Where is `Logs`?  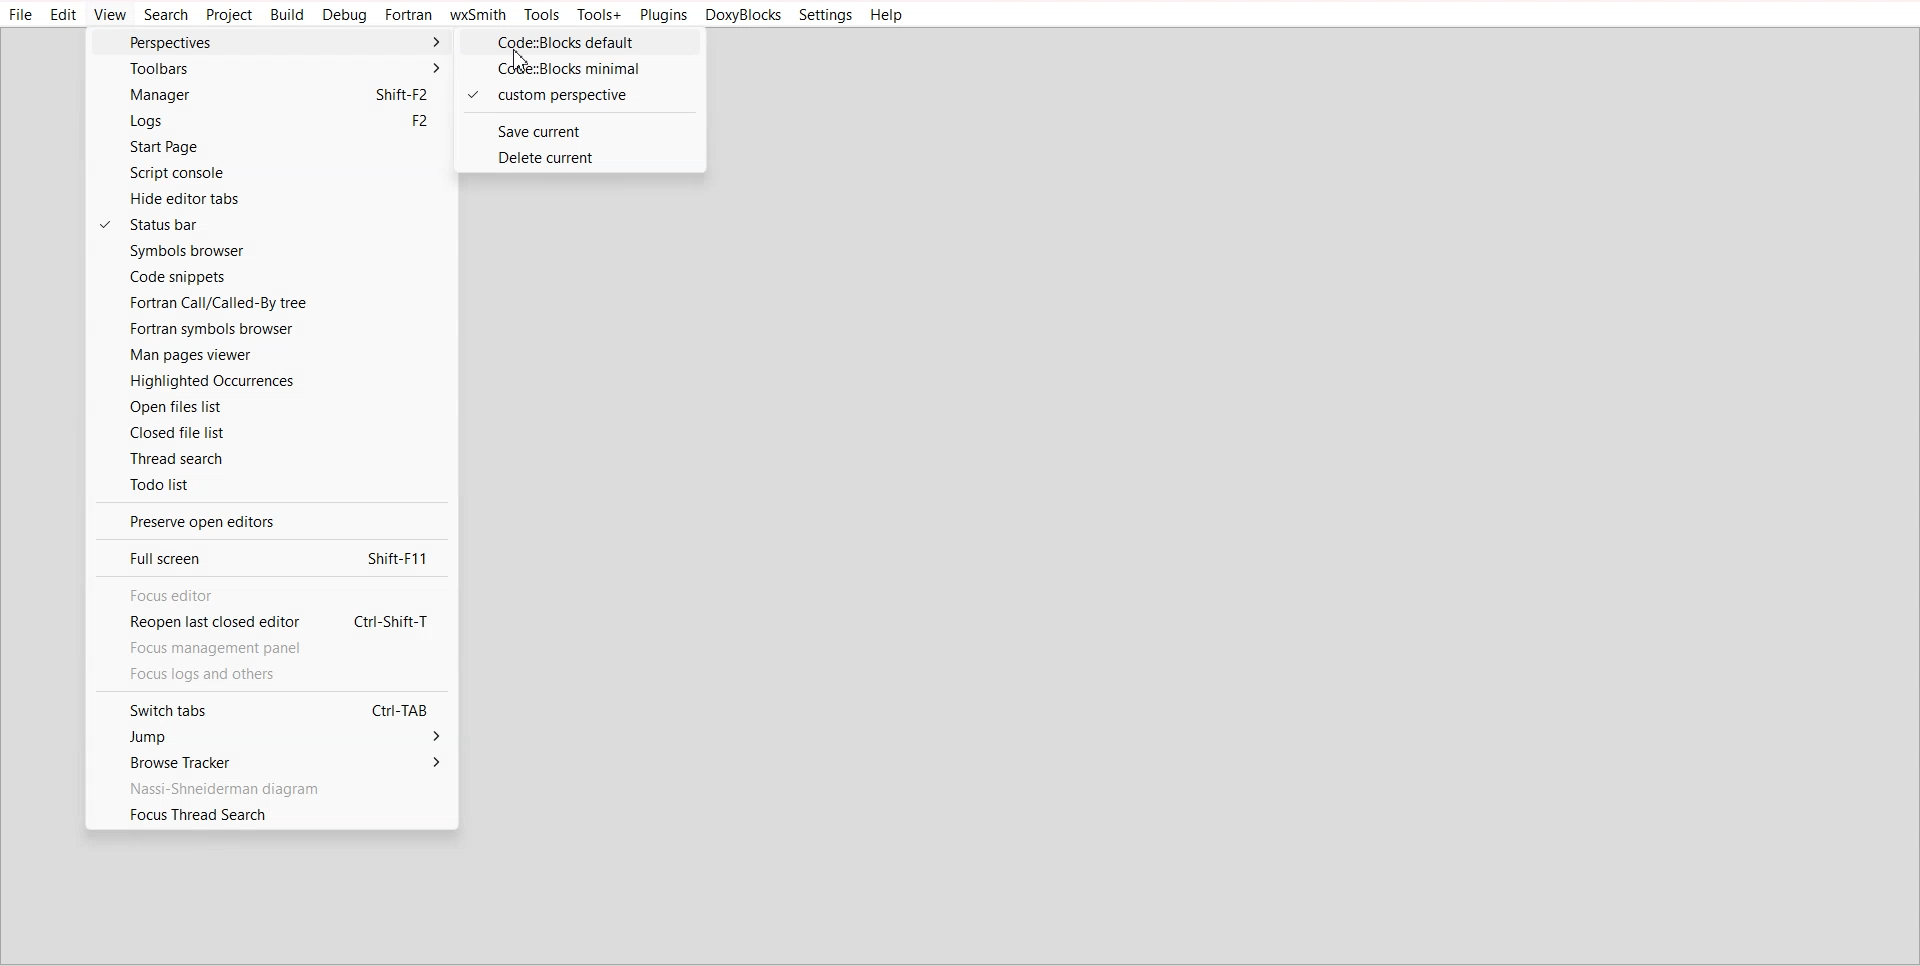 Logs is located at coordinates (267, 122).